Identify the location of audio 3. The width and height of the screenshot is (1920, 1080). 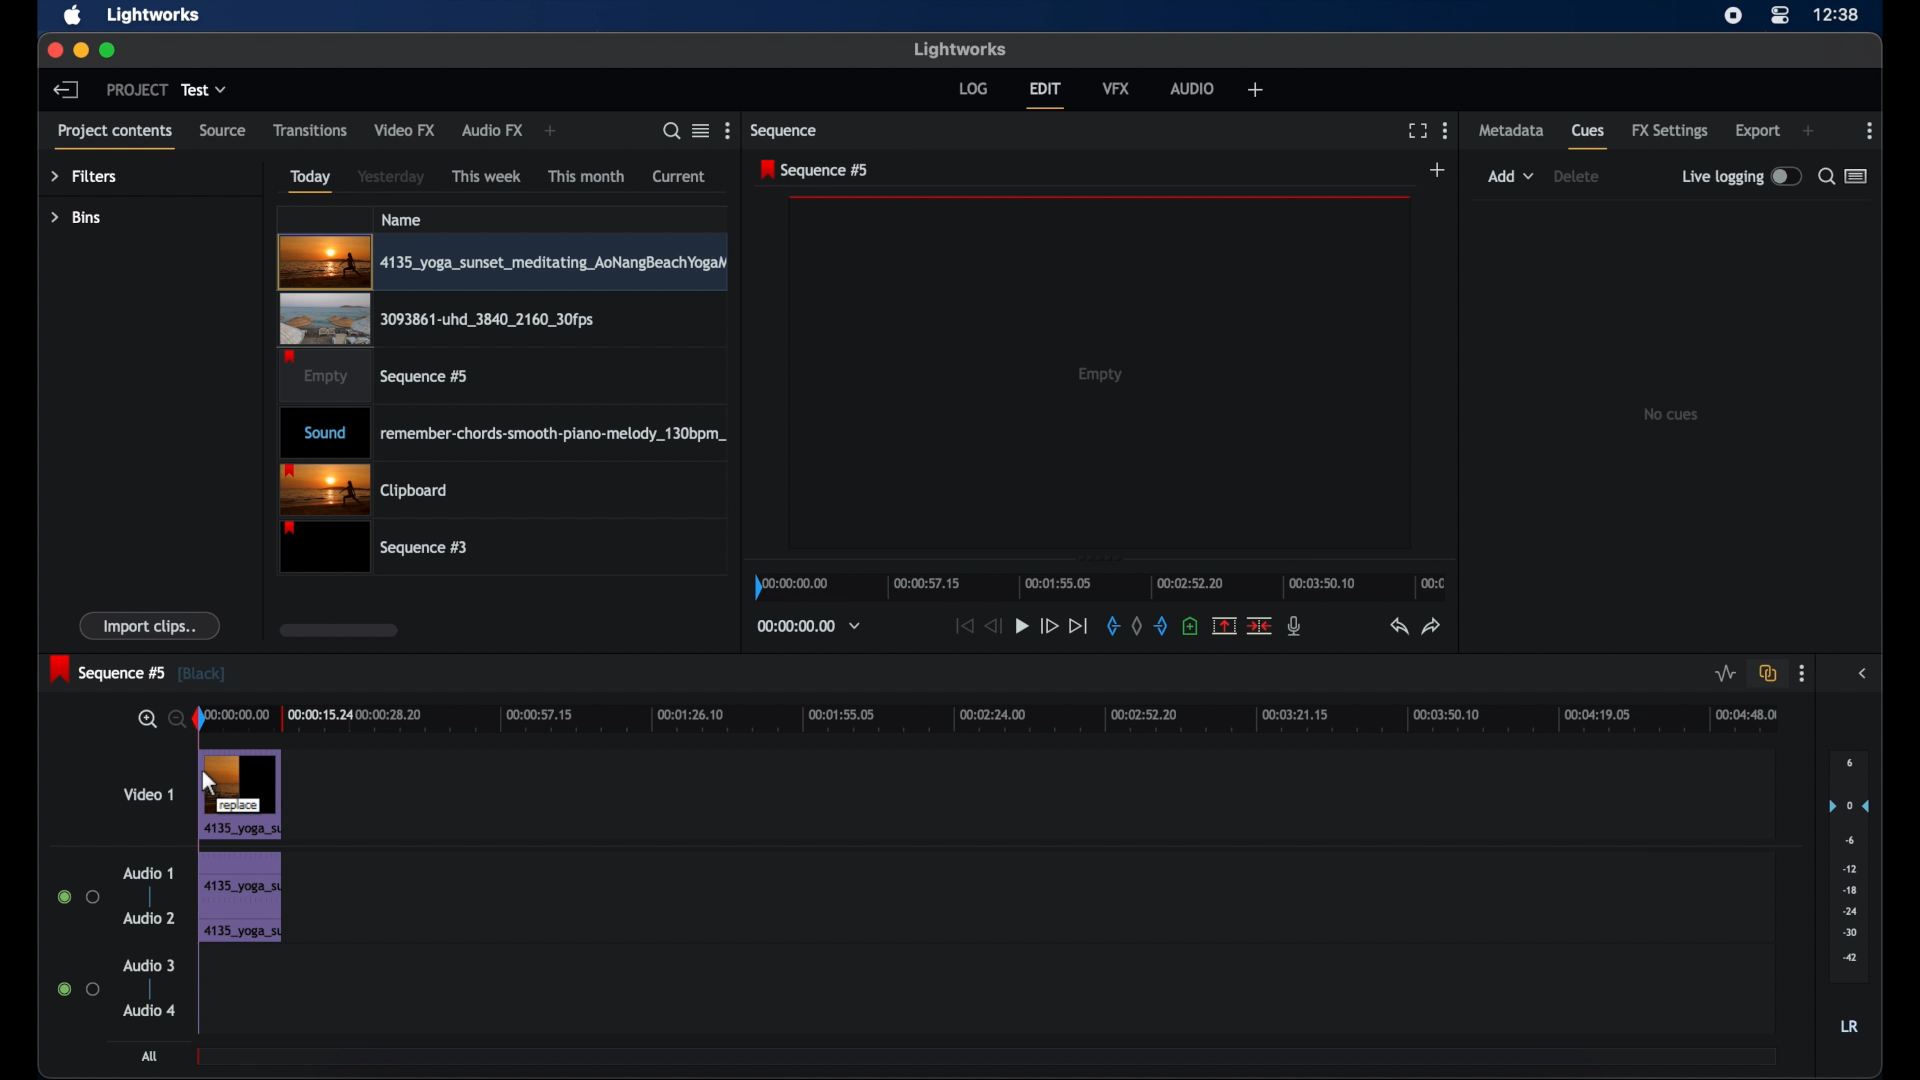
(146, 966).